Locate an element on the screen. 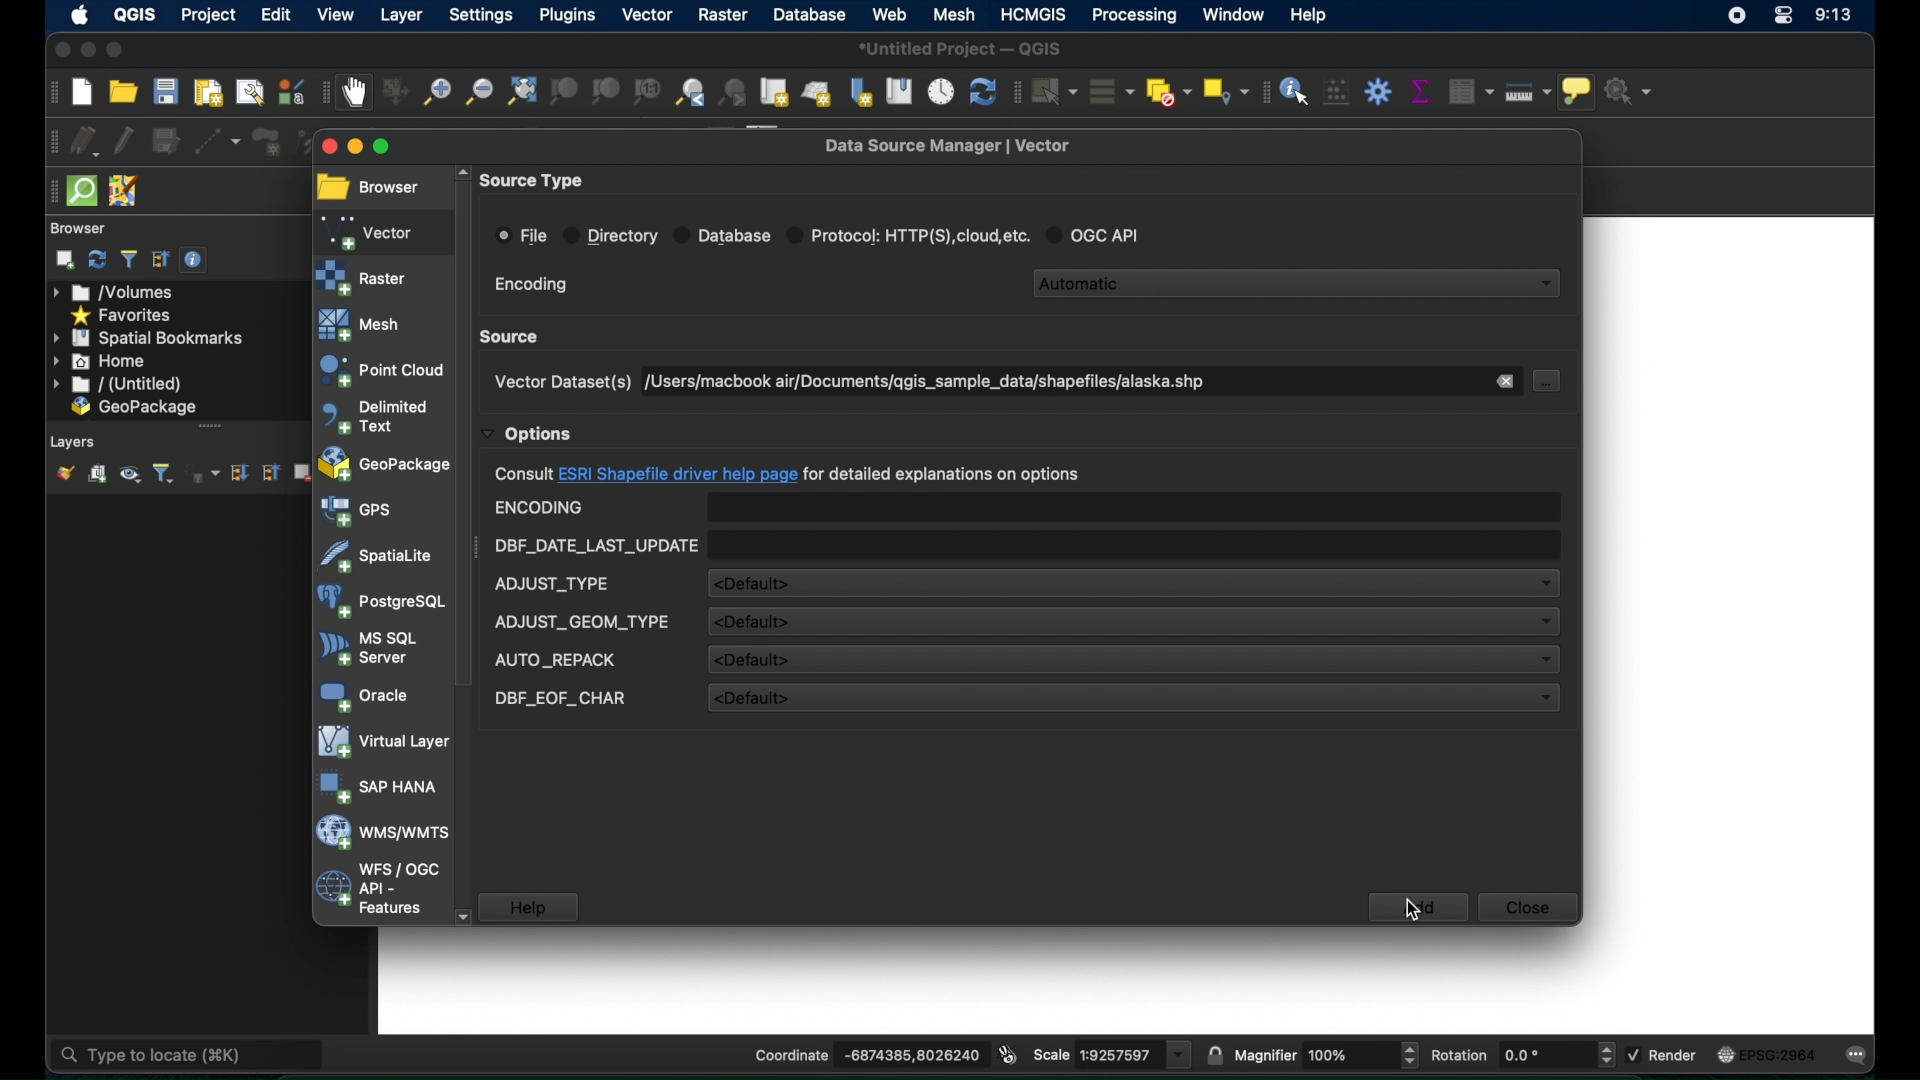 This screenshot has height=1080, width=1920. zoom last is located at coordinates (691, 94).